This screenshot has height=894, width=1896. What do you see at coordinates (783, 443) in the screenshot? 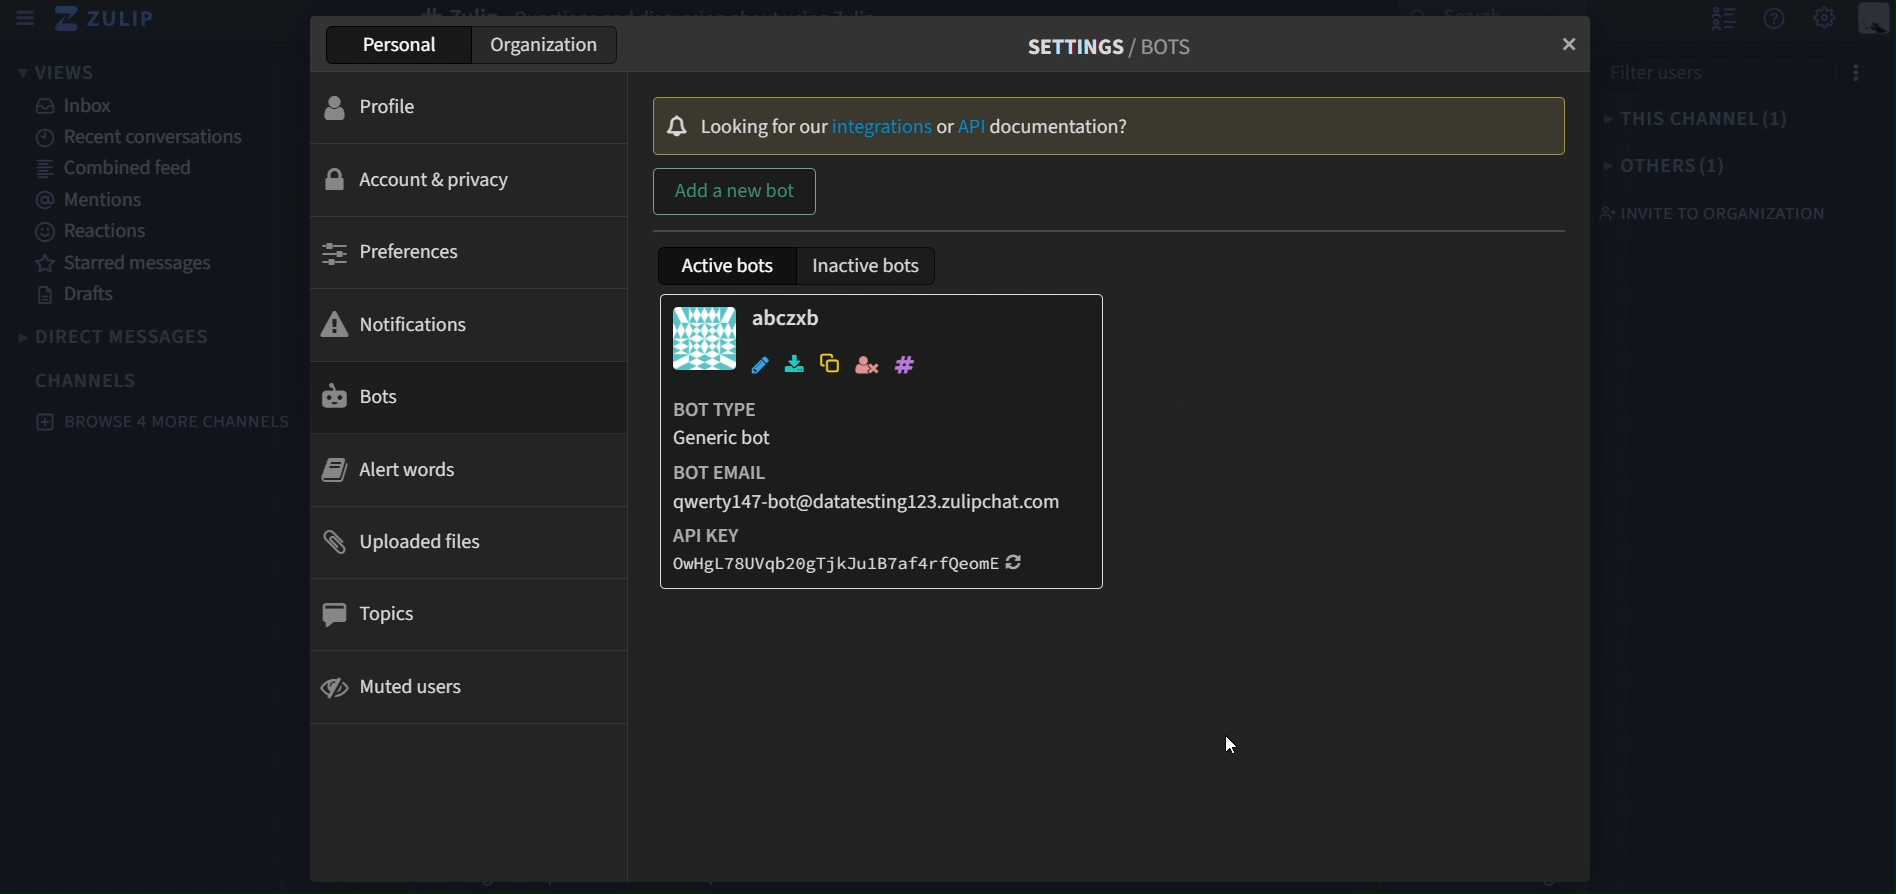
I see `Generic bot` at bounding box center [783, 443].